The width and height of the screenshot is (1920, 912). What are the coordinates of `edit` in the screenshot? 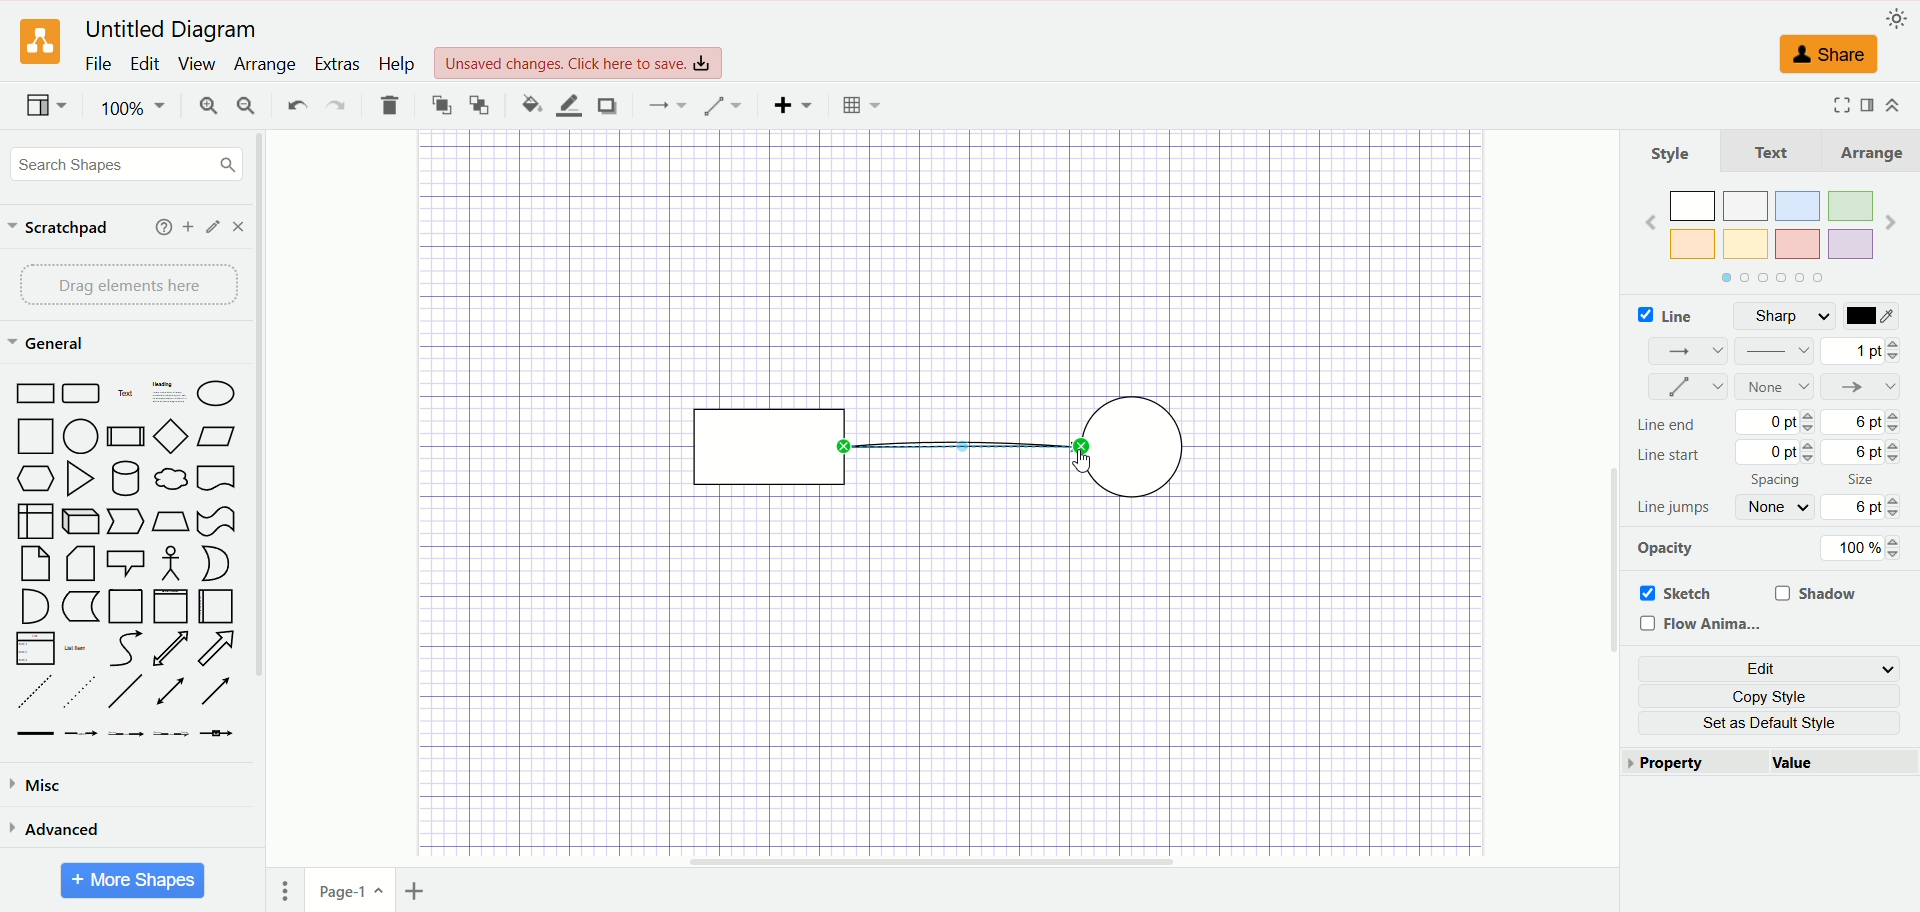 It's located at (1772, 668).